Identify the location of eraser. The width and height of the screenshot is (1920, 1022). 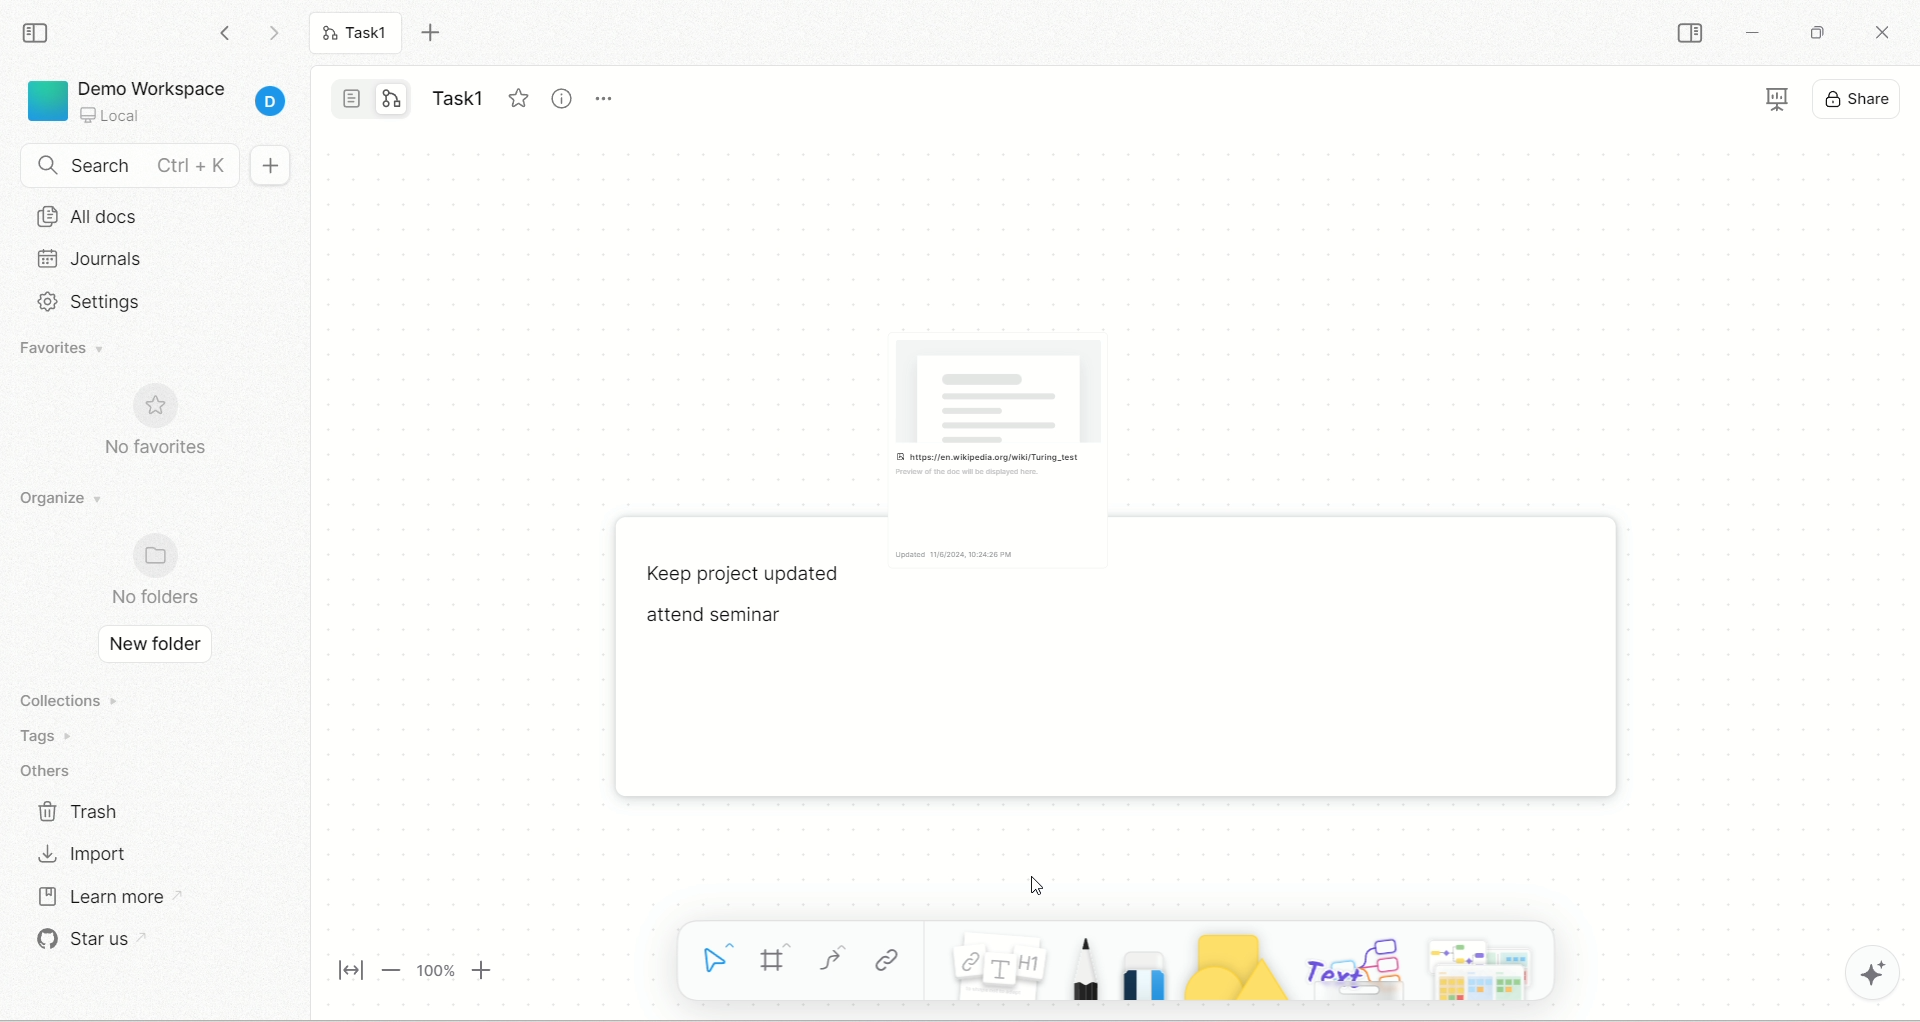
(1143, 975).